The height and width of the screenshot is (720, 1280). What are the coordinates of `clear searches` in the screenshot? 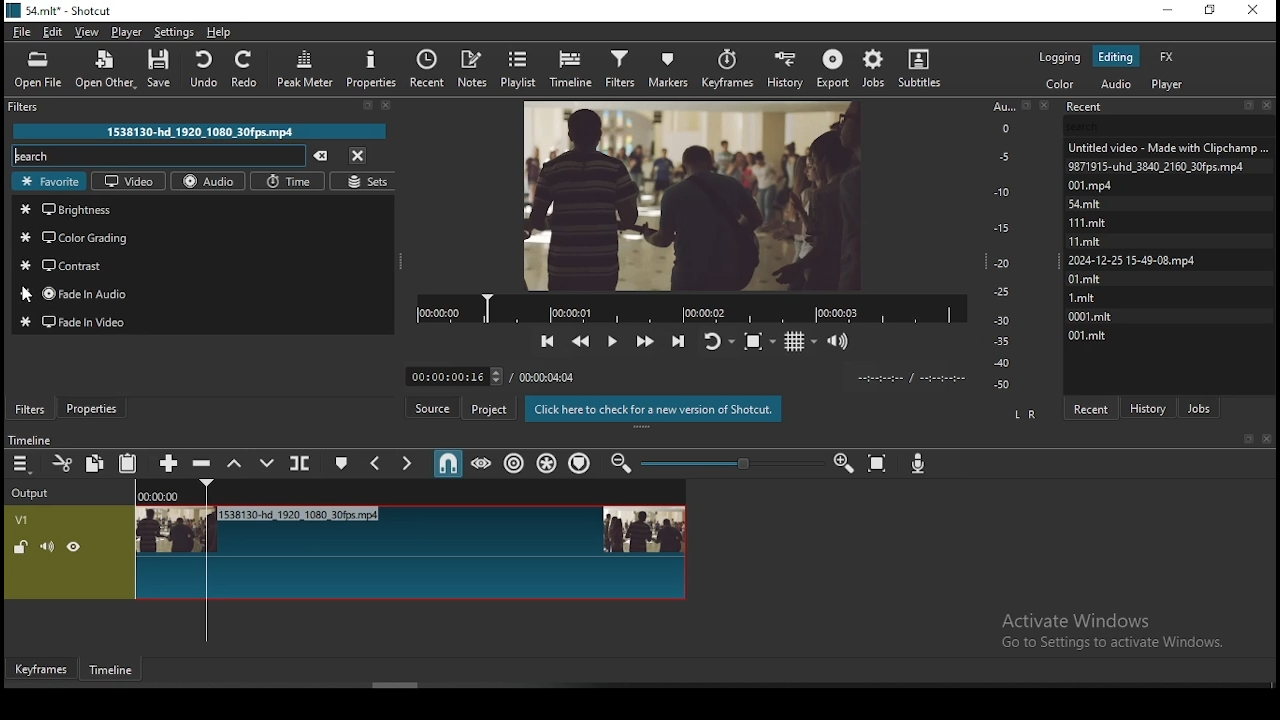 It's located at (321, 156).